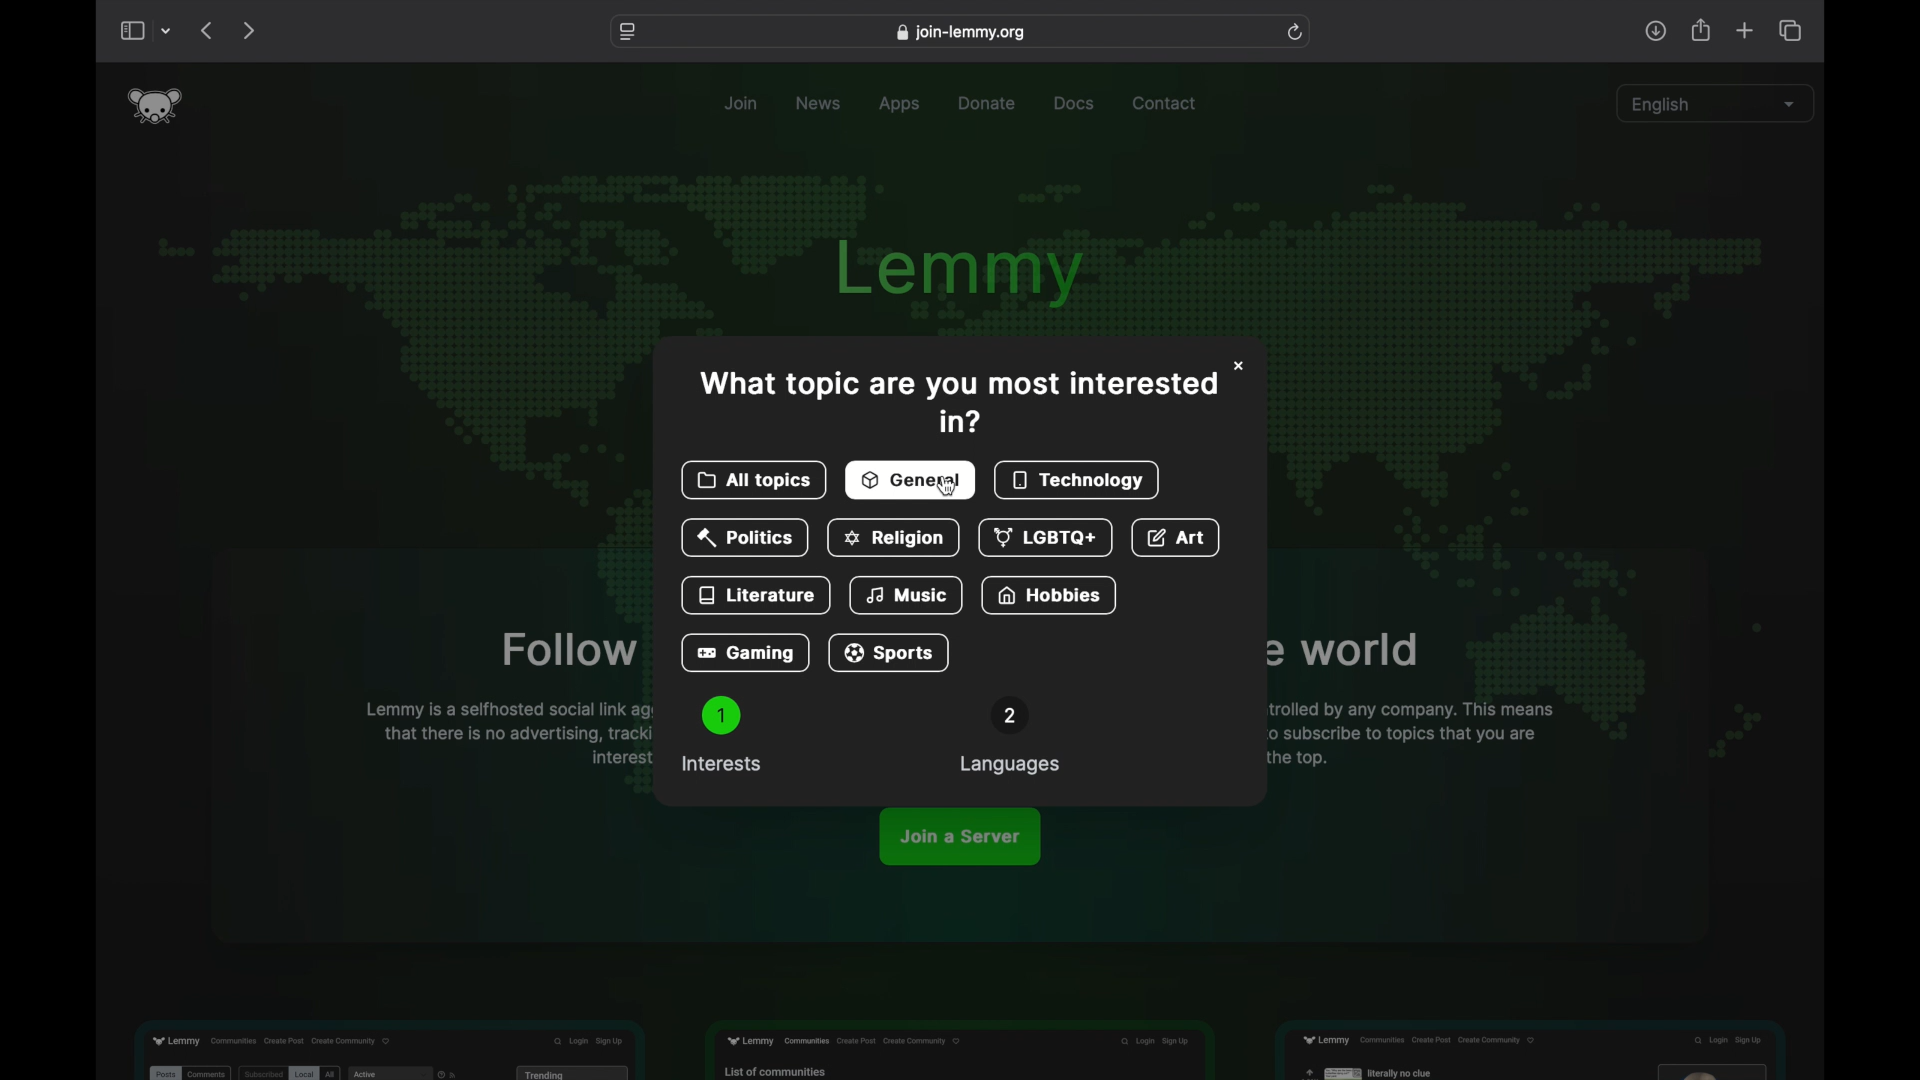 Image resolution: width=1920 pixels, height=1080 pixels. Describe the element at coordinates (900, 105) in the screenshot. I see `apps` at that location.